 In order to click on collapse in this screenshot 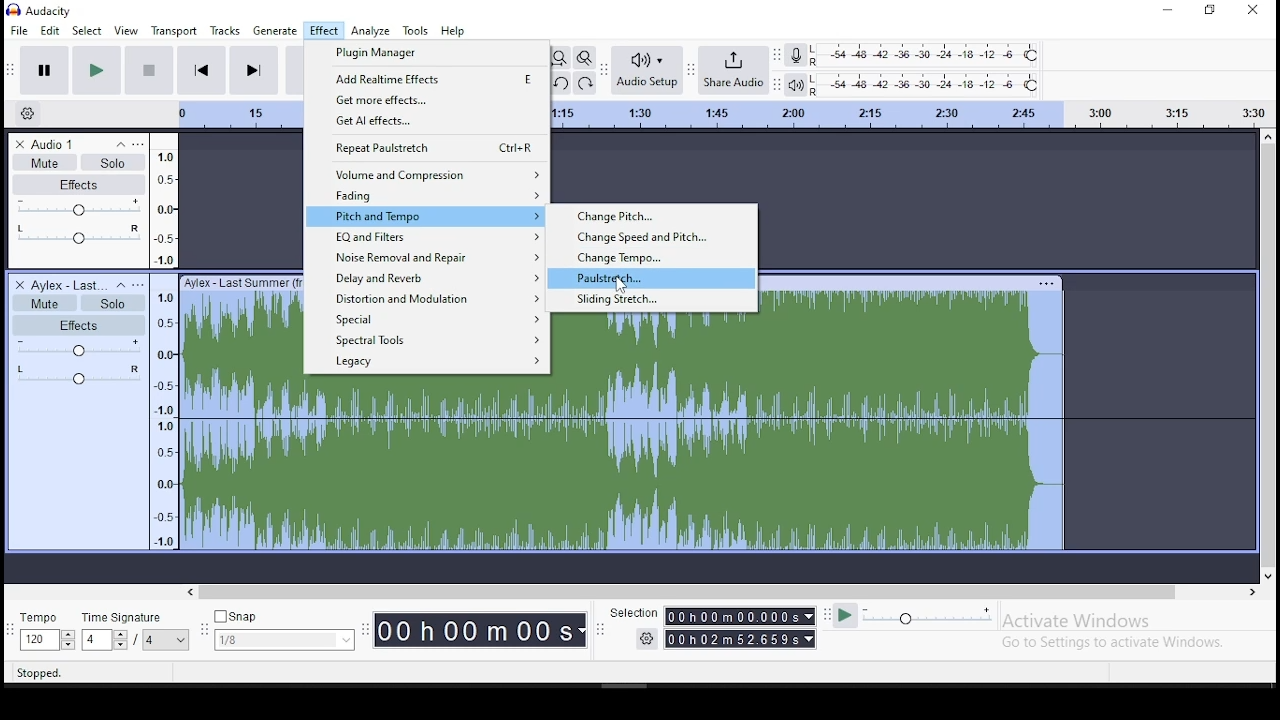, I will do `click(119, 145)`.